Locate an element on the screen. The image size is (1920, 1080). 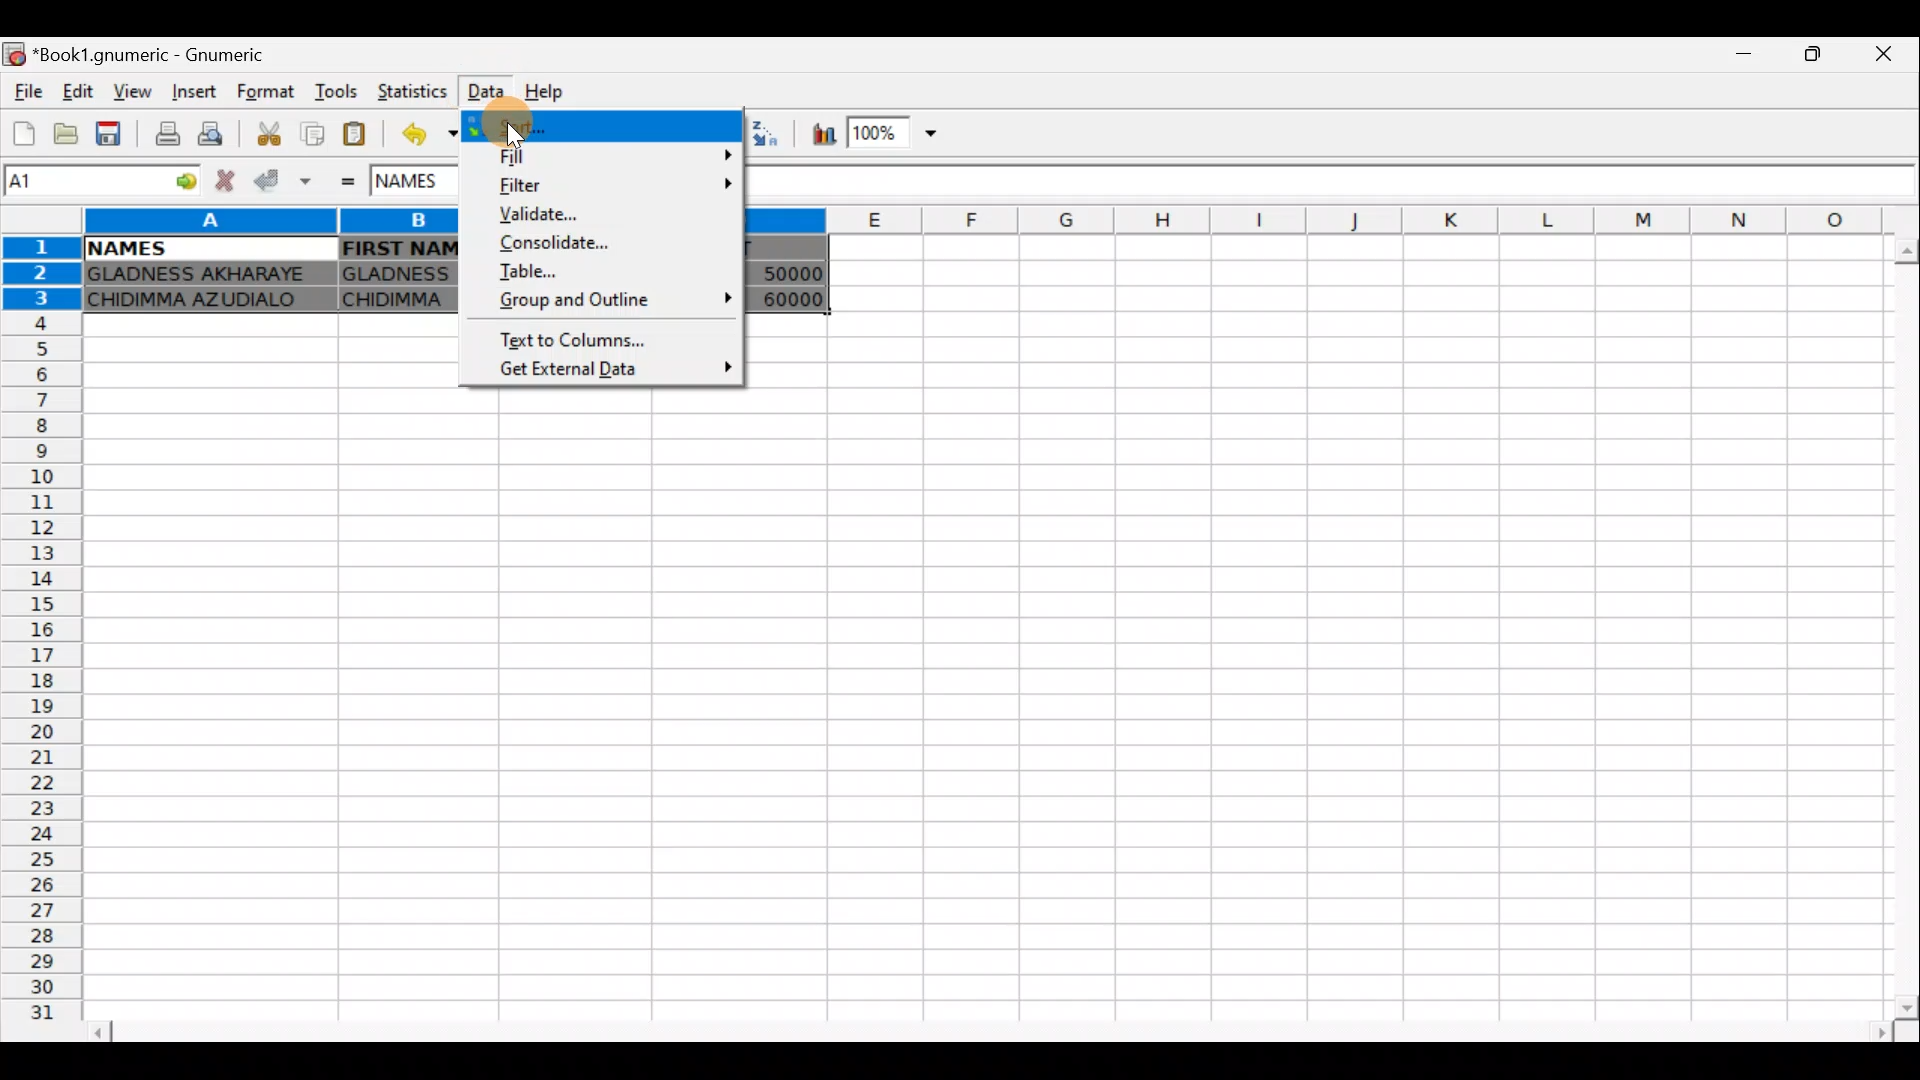
CHIDIMMA AZUDIALO is located at coordinates (202, 302).